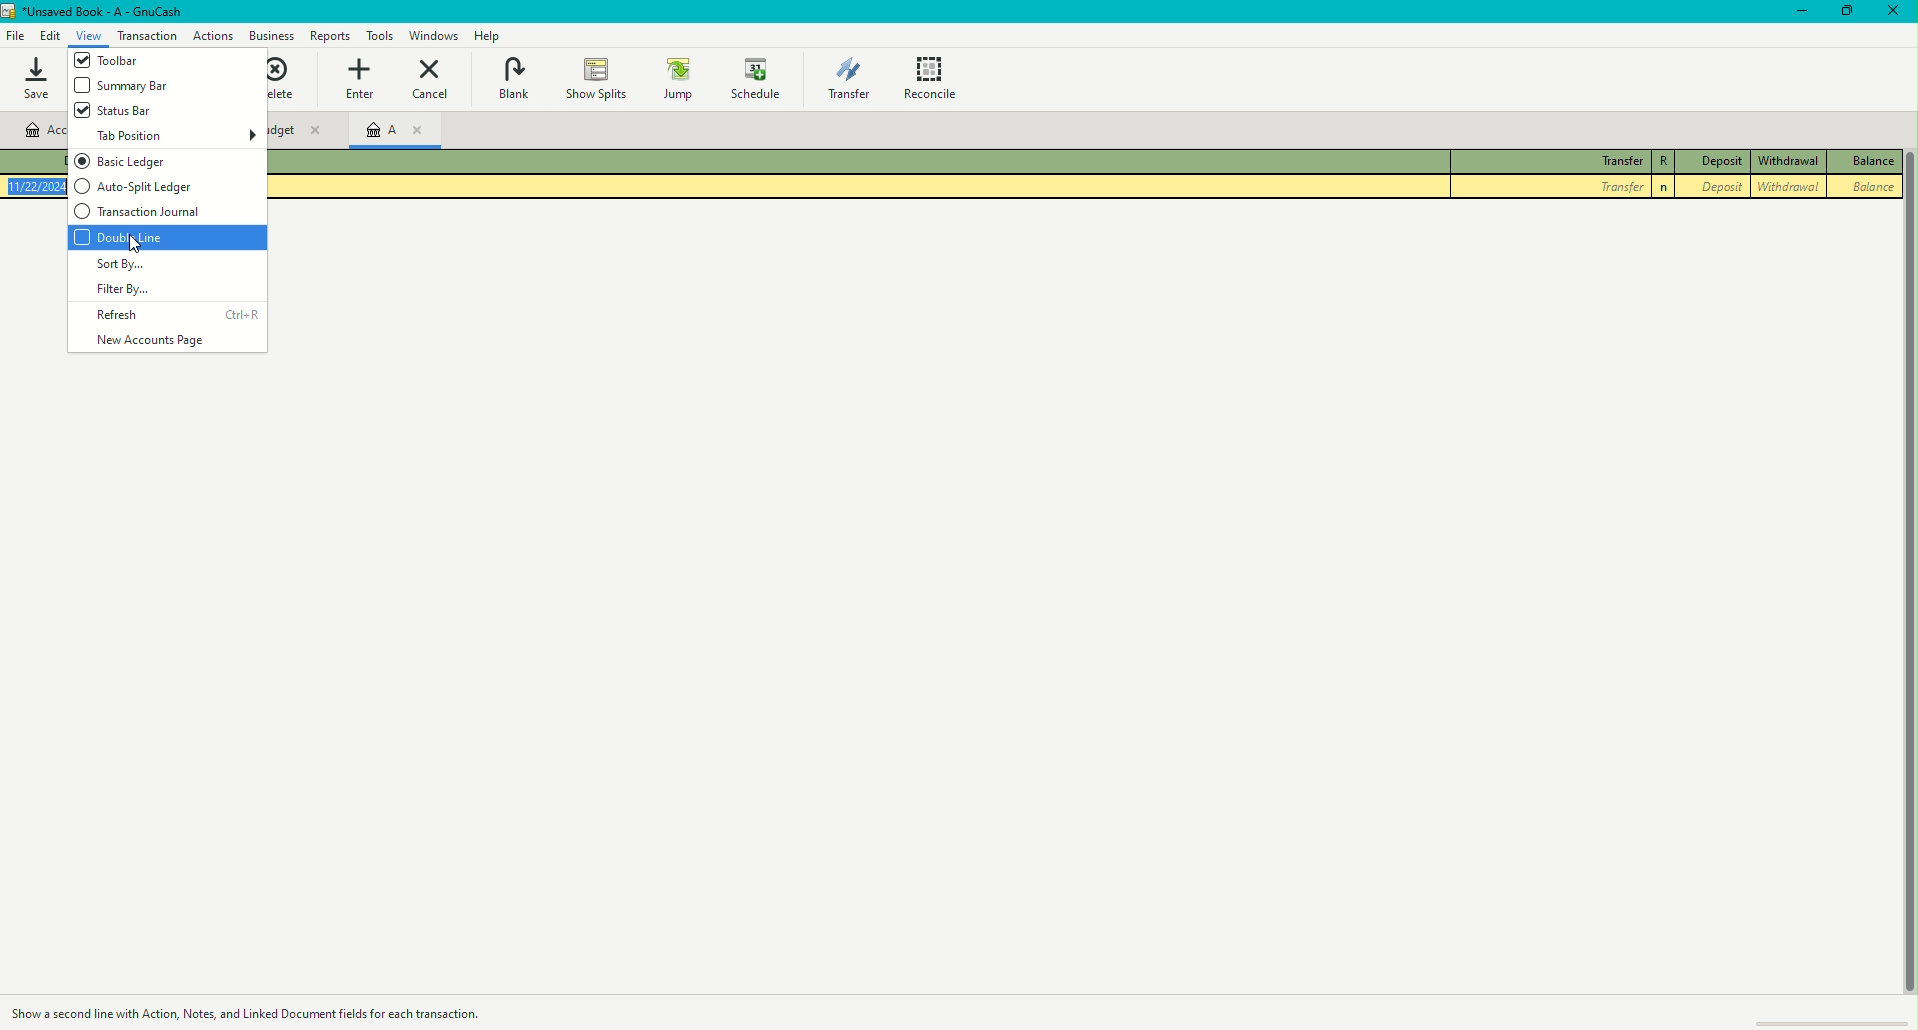 The width and height of the screenshot is (1918, 1030). I want to click on Basic ledger, so click(121, 160).